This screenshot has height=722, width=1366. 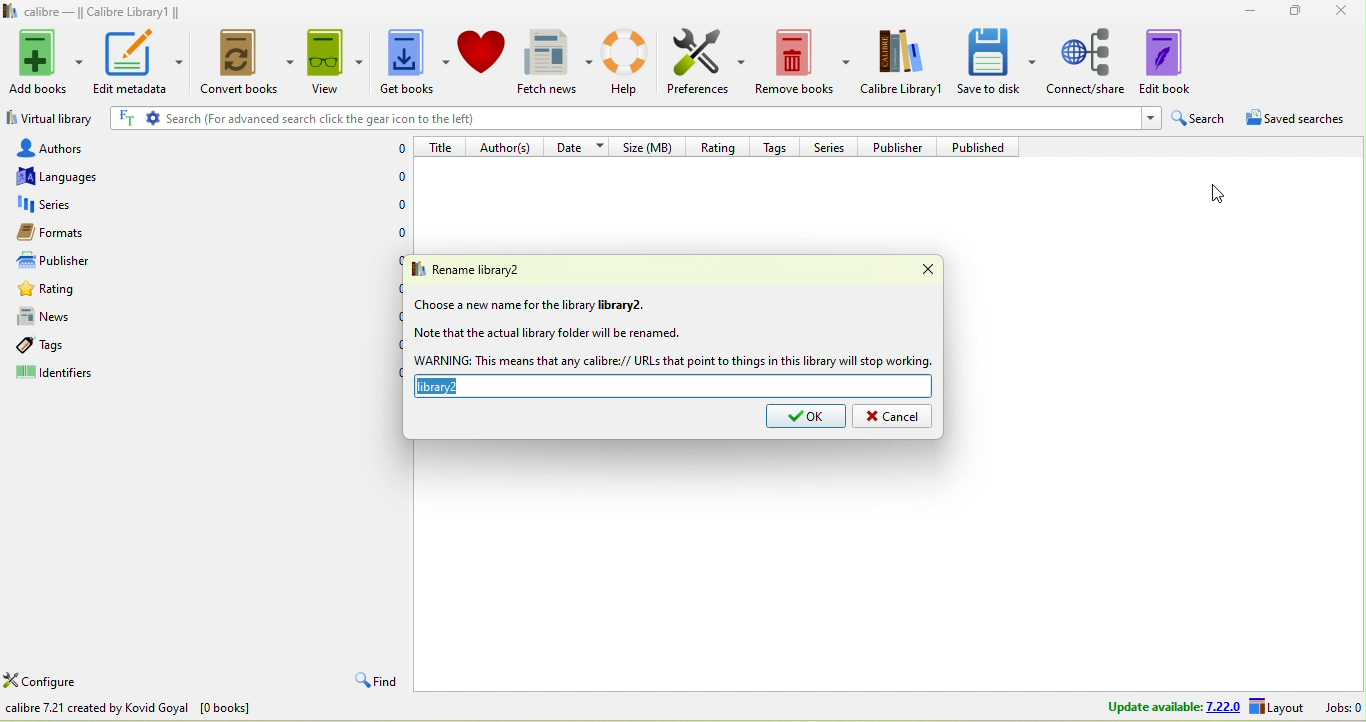 What do you see at coordinates (804, 63) in the screenshot?
I see `remove books` at bounding box center [804, 63].